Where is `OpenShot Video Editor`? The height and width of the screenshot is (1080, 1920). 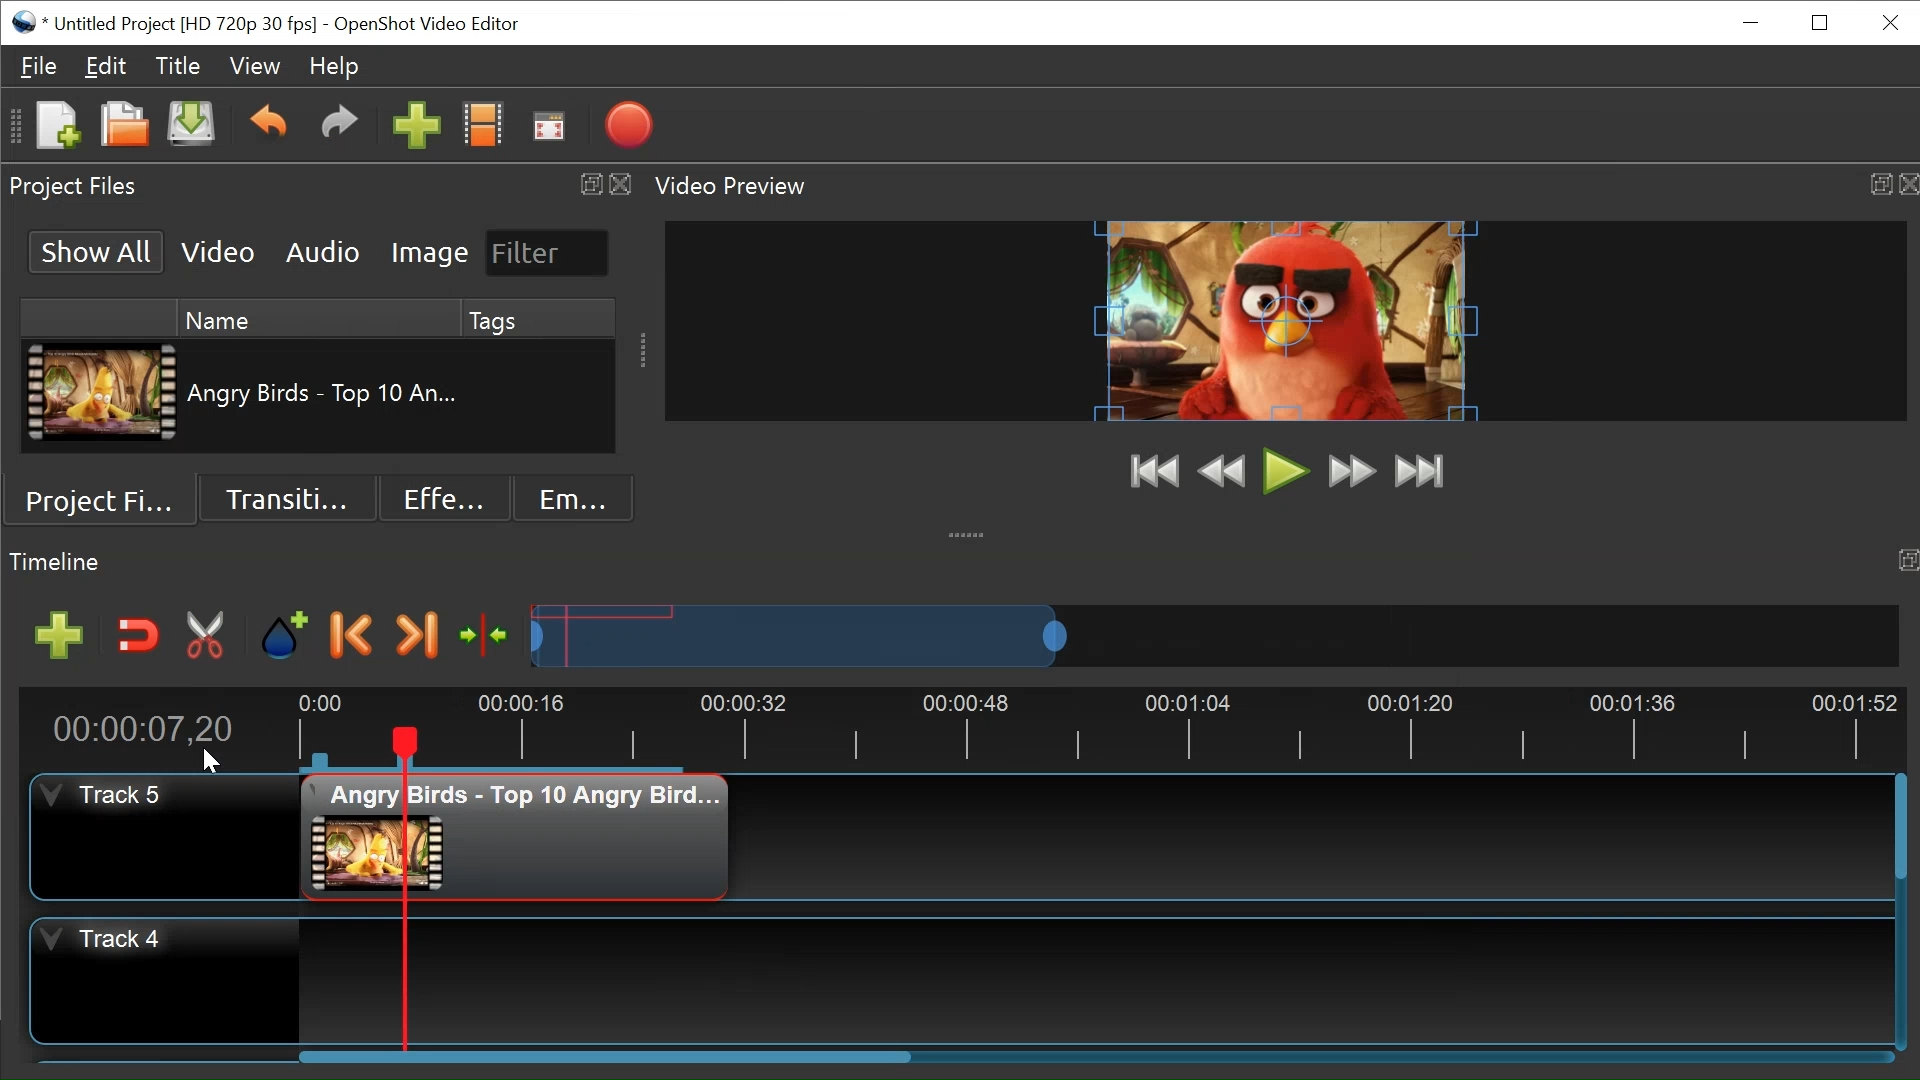 OpenShot Video Editor is located at coordinates (431, 26).